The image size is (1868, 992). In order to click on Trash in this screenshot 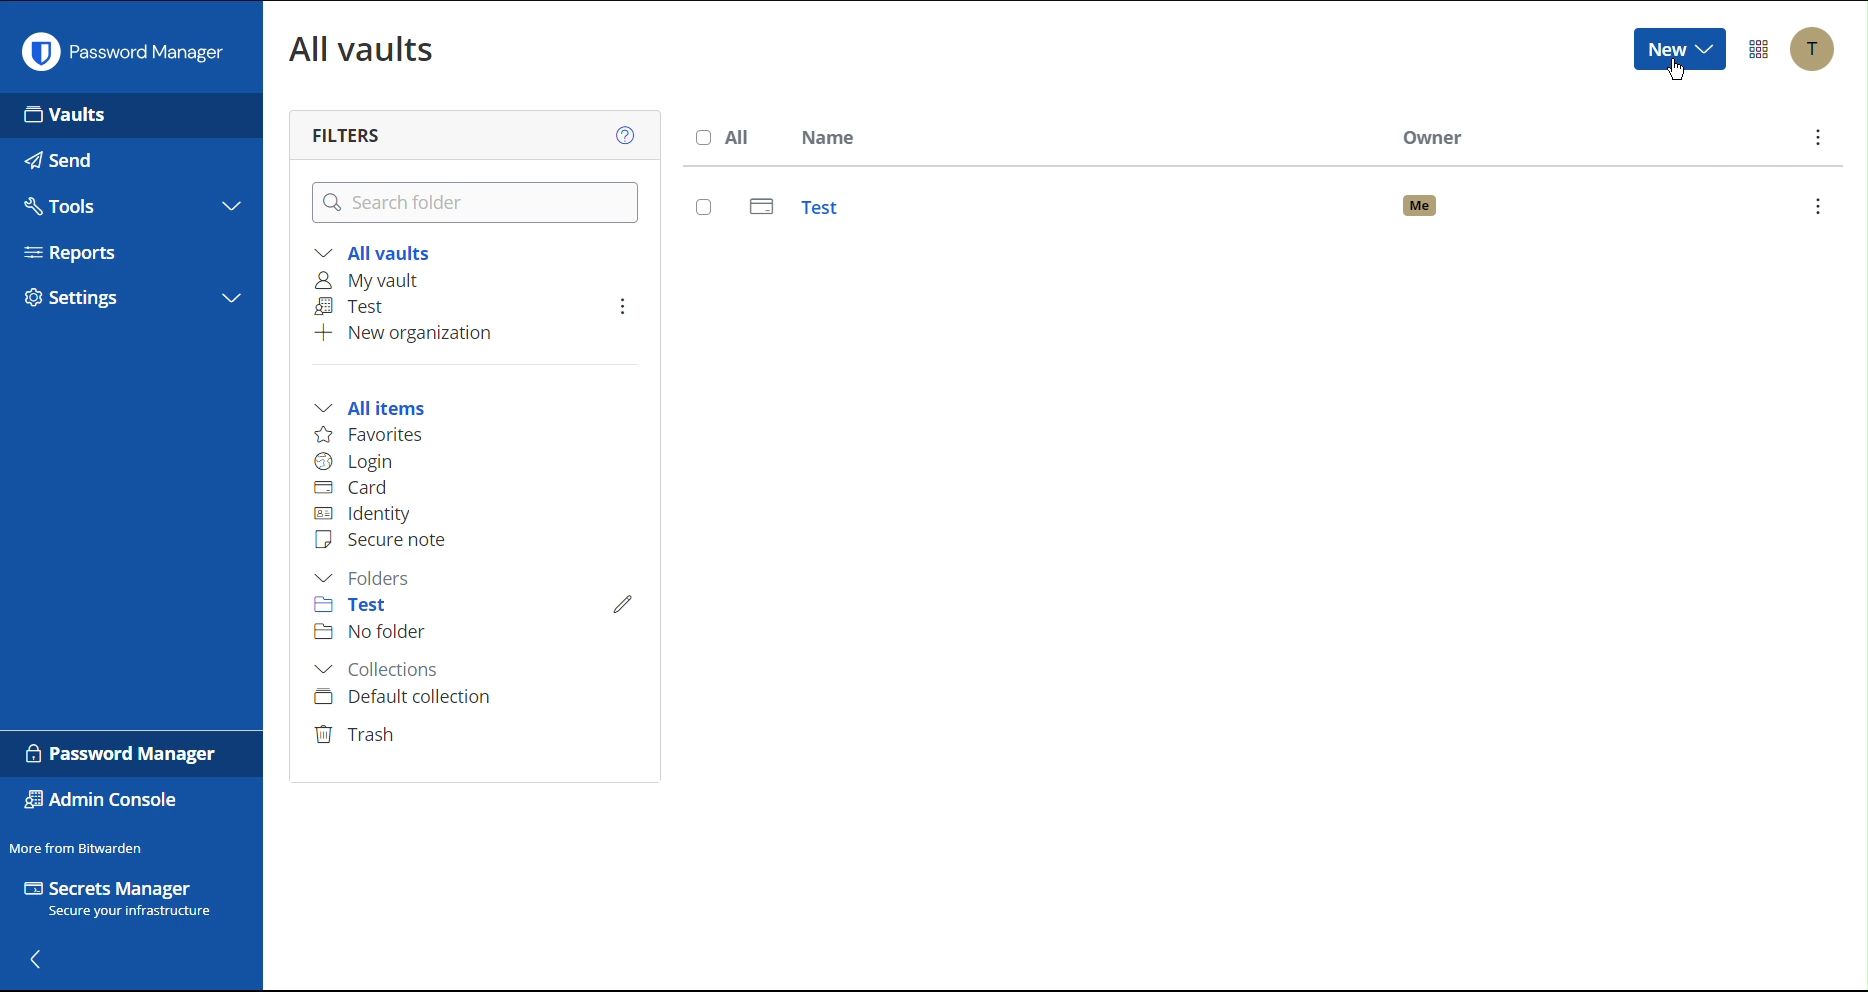, I will do `click(358, 731)`.